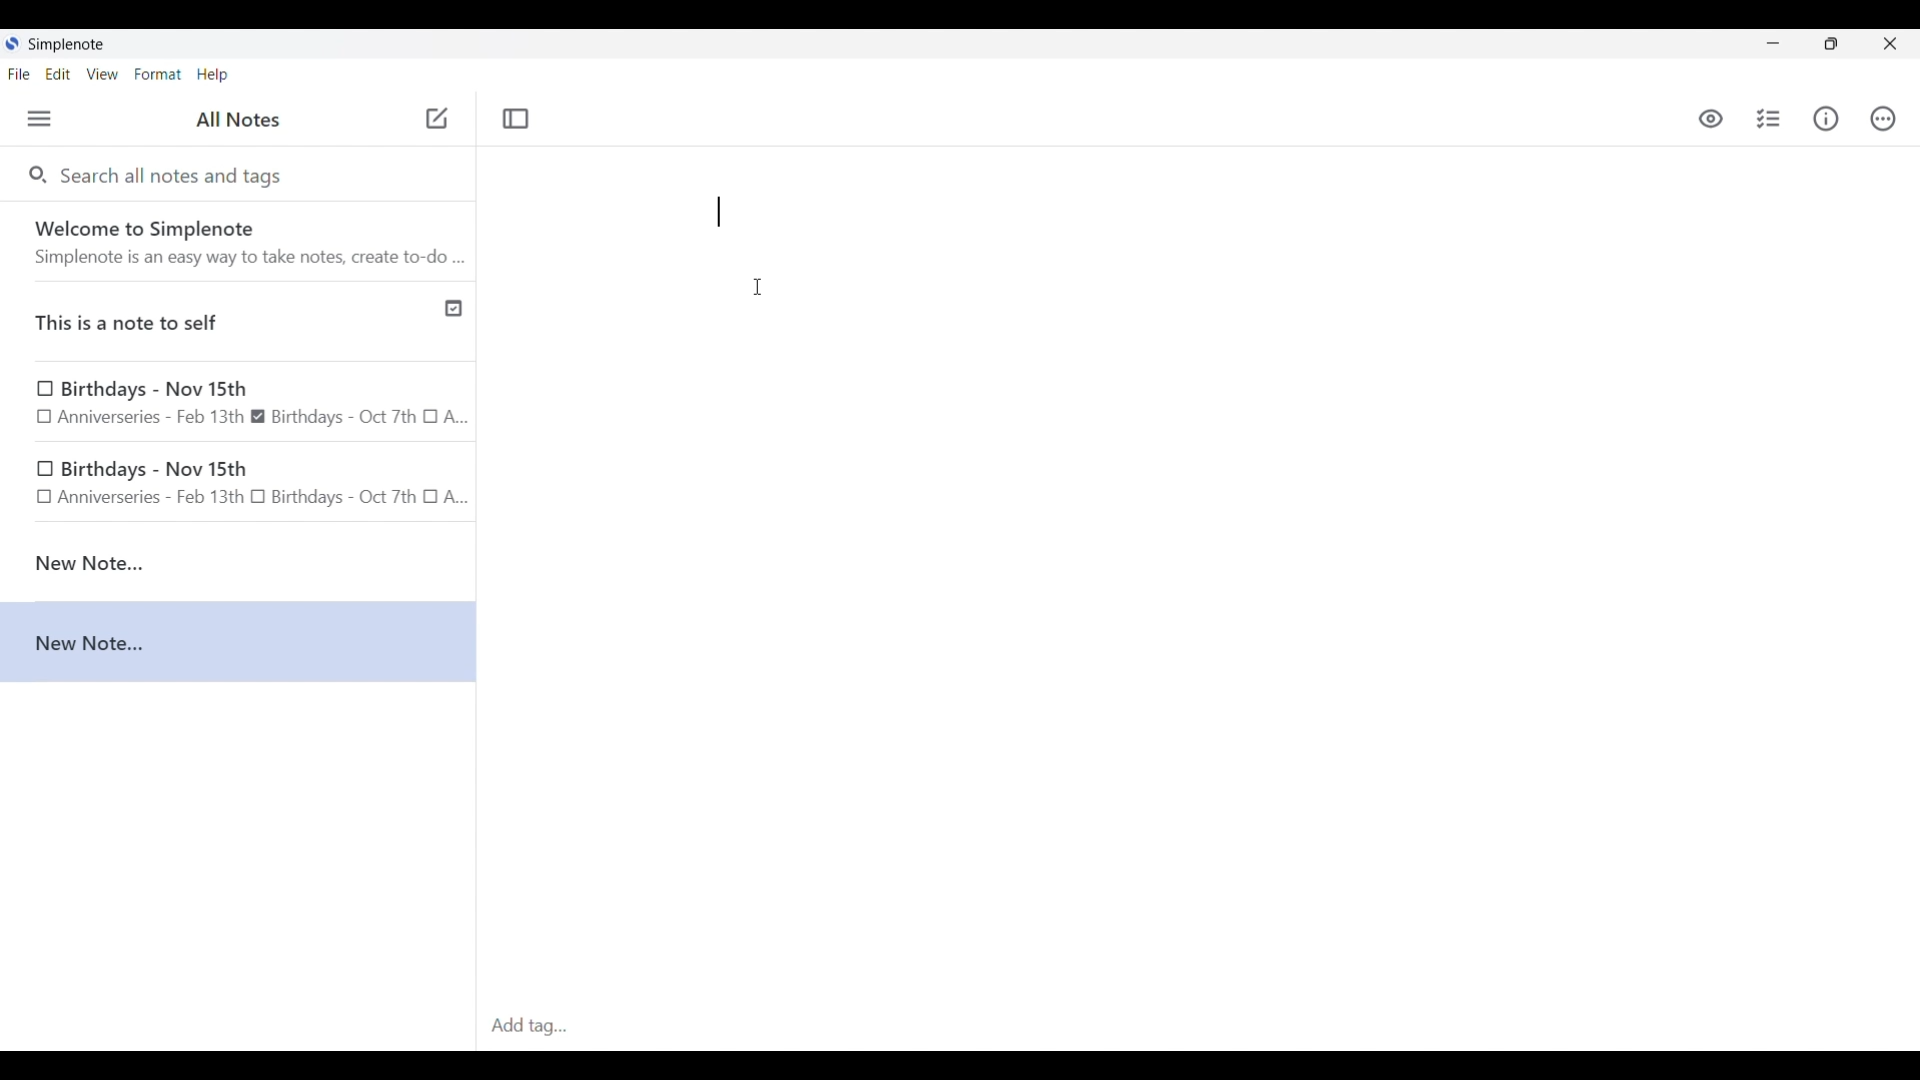 The width and height of the screenshot is (1920, 1080). What do you see at coordinates (243, 241) in the screenshot?
I see `Software welcome note` at bounding box center [243, 241].